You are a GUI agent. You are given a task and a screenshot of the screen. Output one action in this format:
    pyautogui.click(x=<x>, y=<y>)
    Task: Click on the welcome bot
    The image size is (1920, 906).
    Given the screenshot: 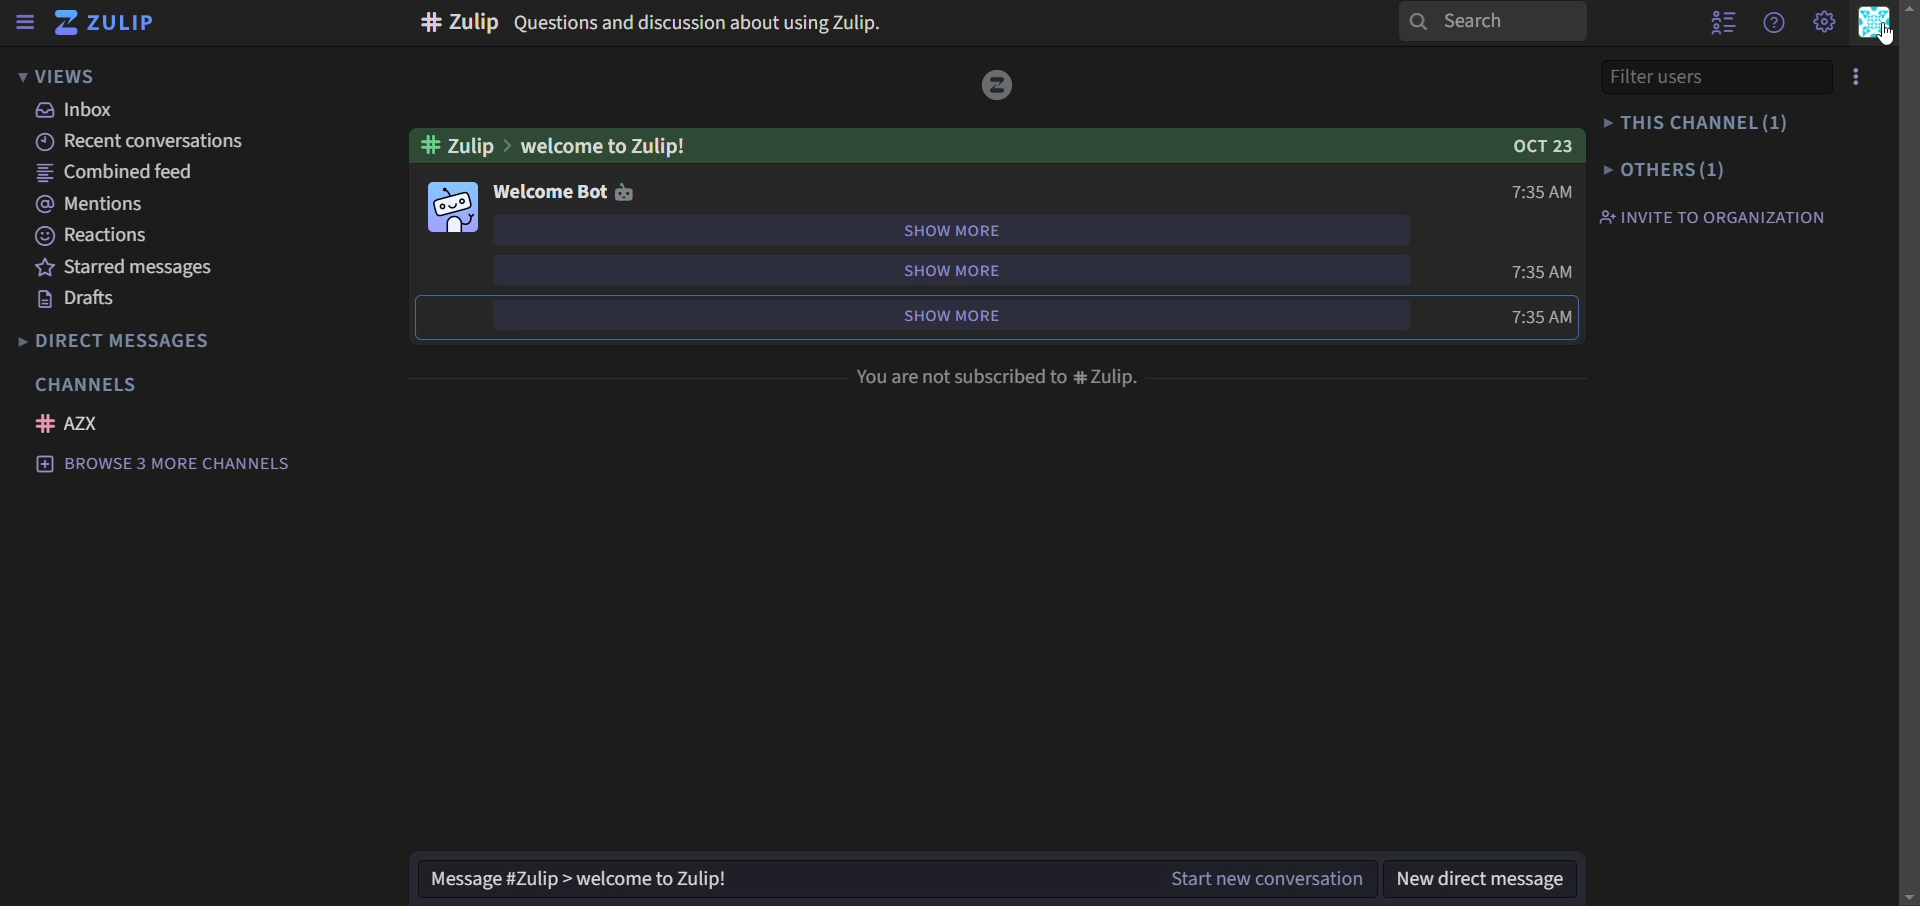 What is the action you would take?
    pyautogui.click(x=562, y=192)
    